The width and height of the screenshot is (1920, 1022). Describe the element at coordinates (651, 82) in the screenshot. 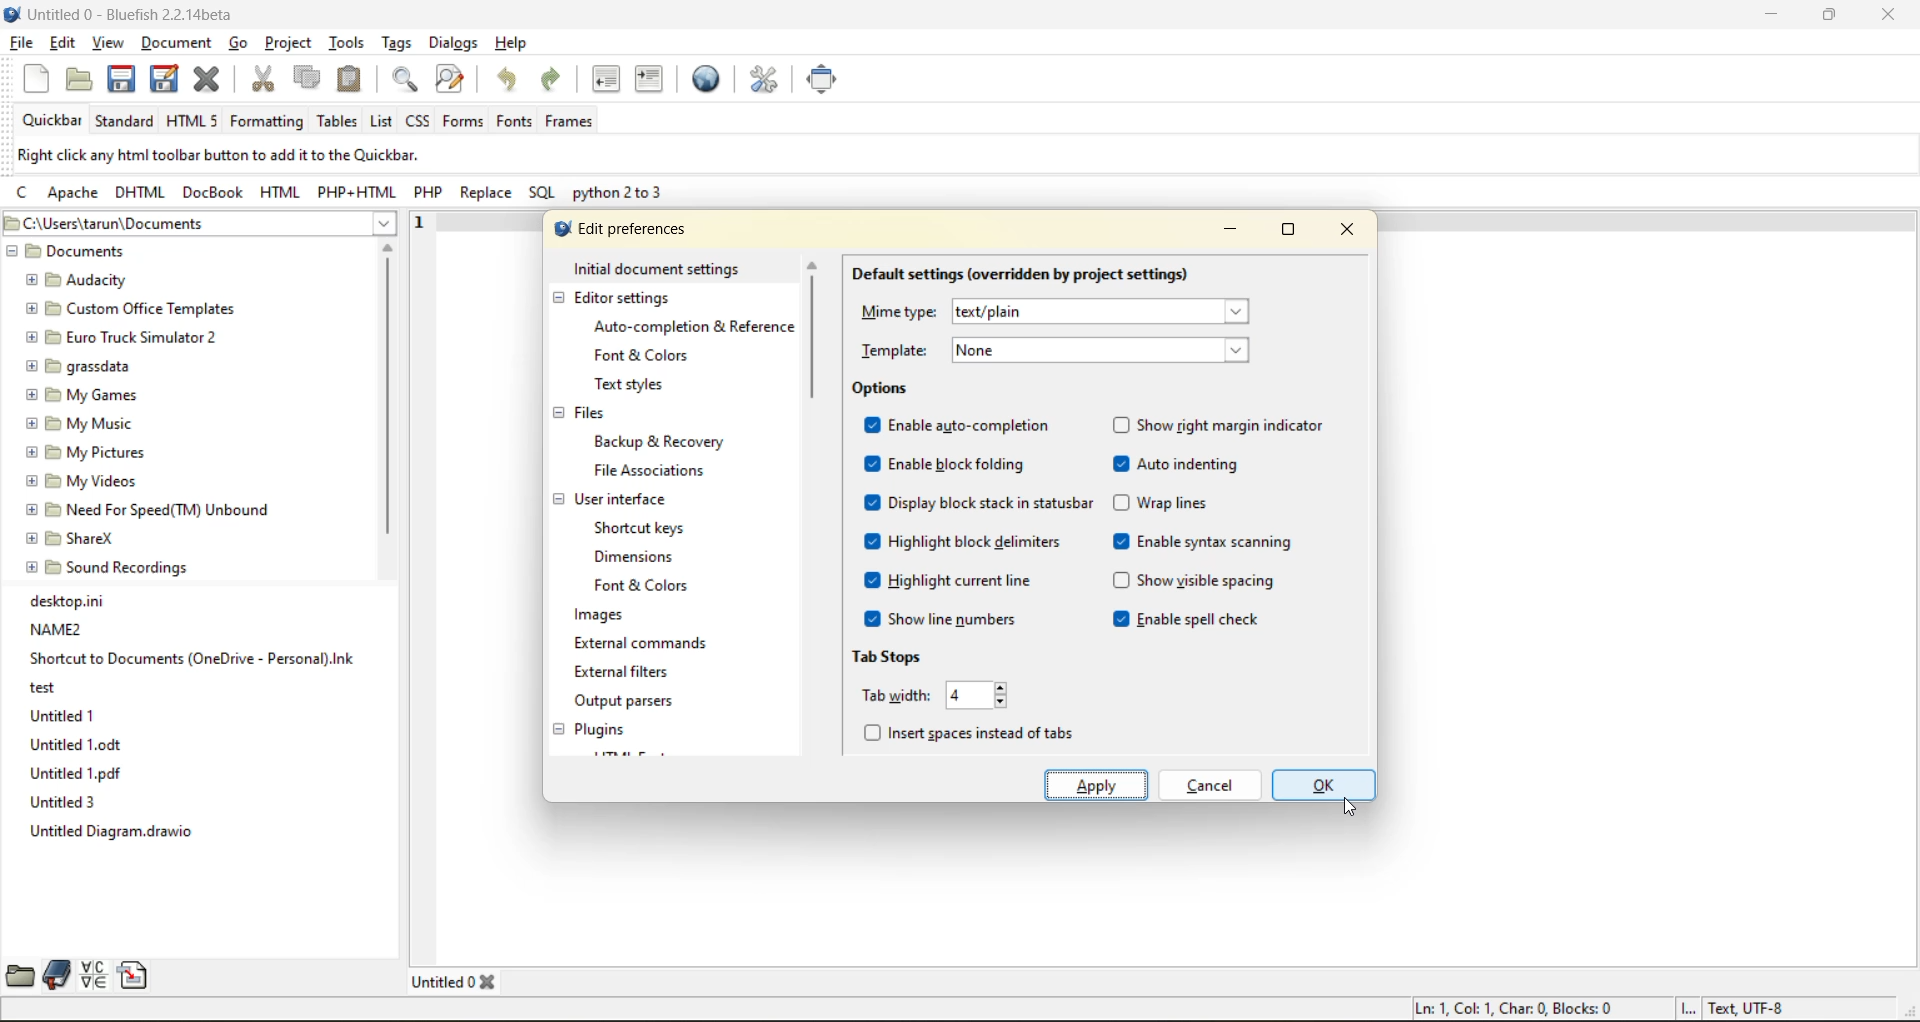

I see `indent` at that location.